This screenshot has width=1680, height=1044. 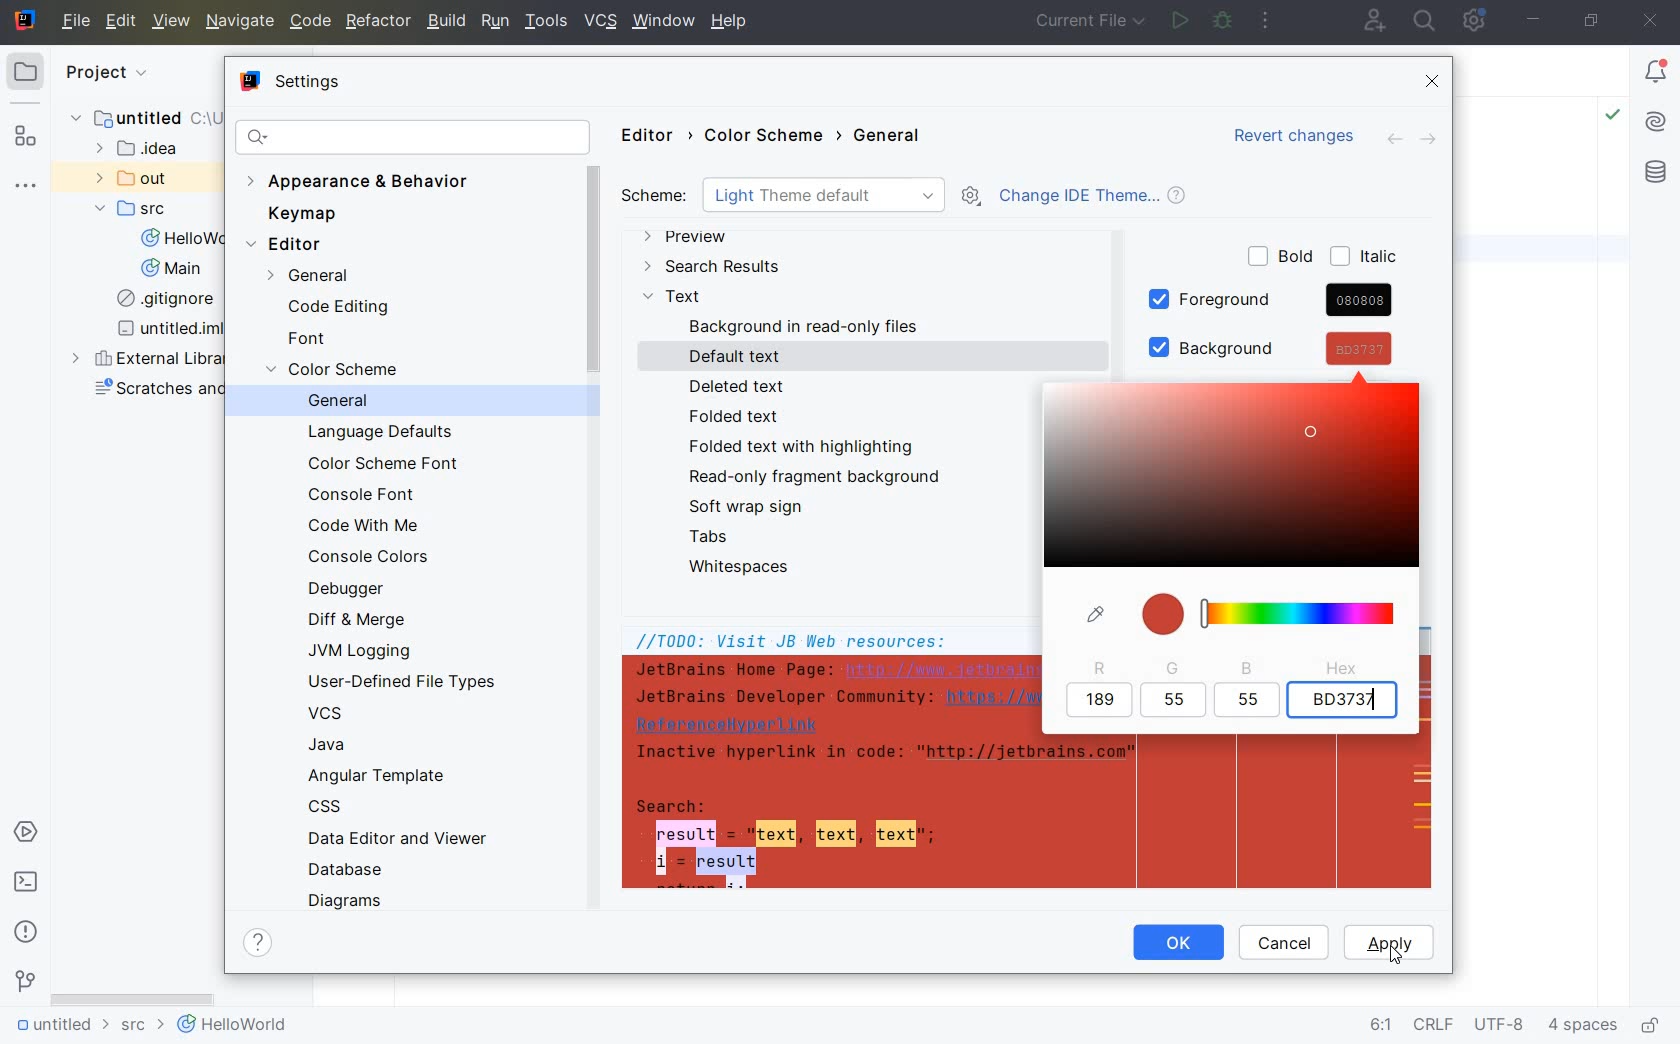 I want to click on search everywhere, so click(x=1424, y=21).